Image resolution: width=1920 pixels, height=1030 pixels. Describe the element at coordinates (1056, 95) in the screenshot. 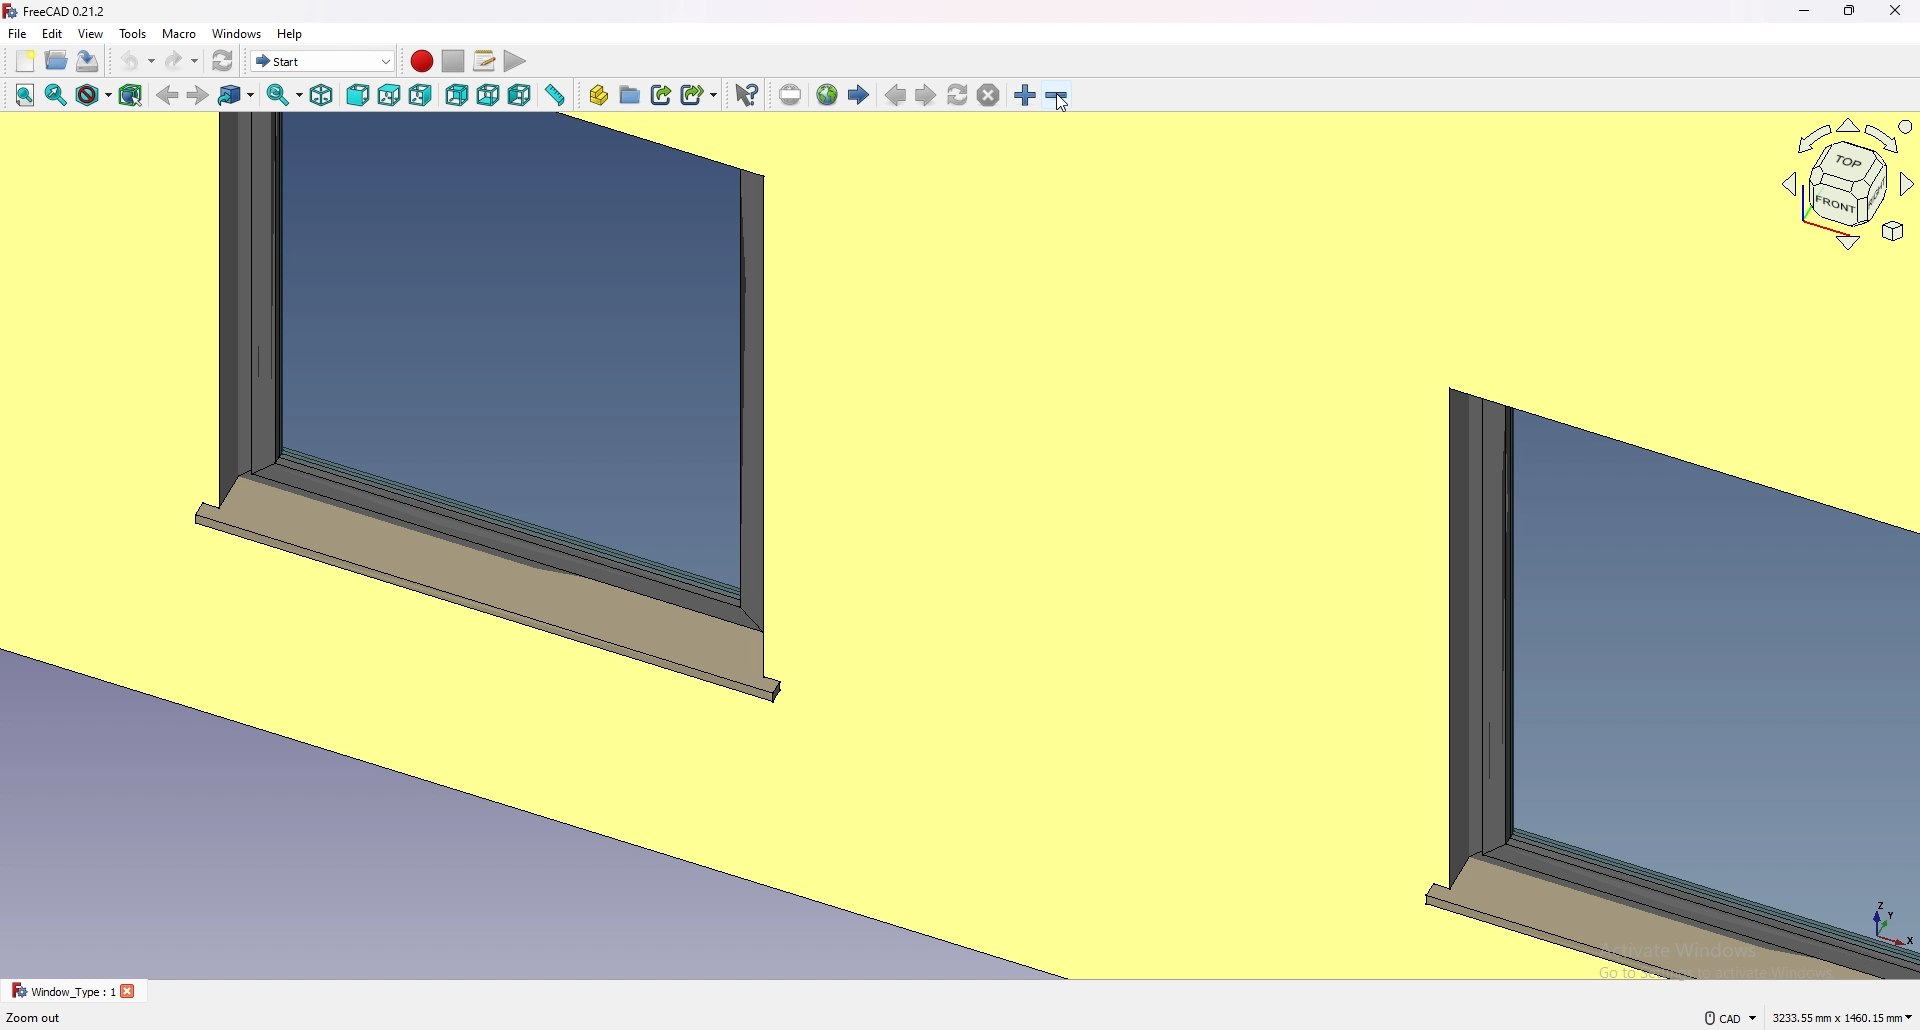

I see `zoom out` at that location.